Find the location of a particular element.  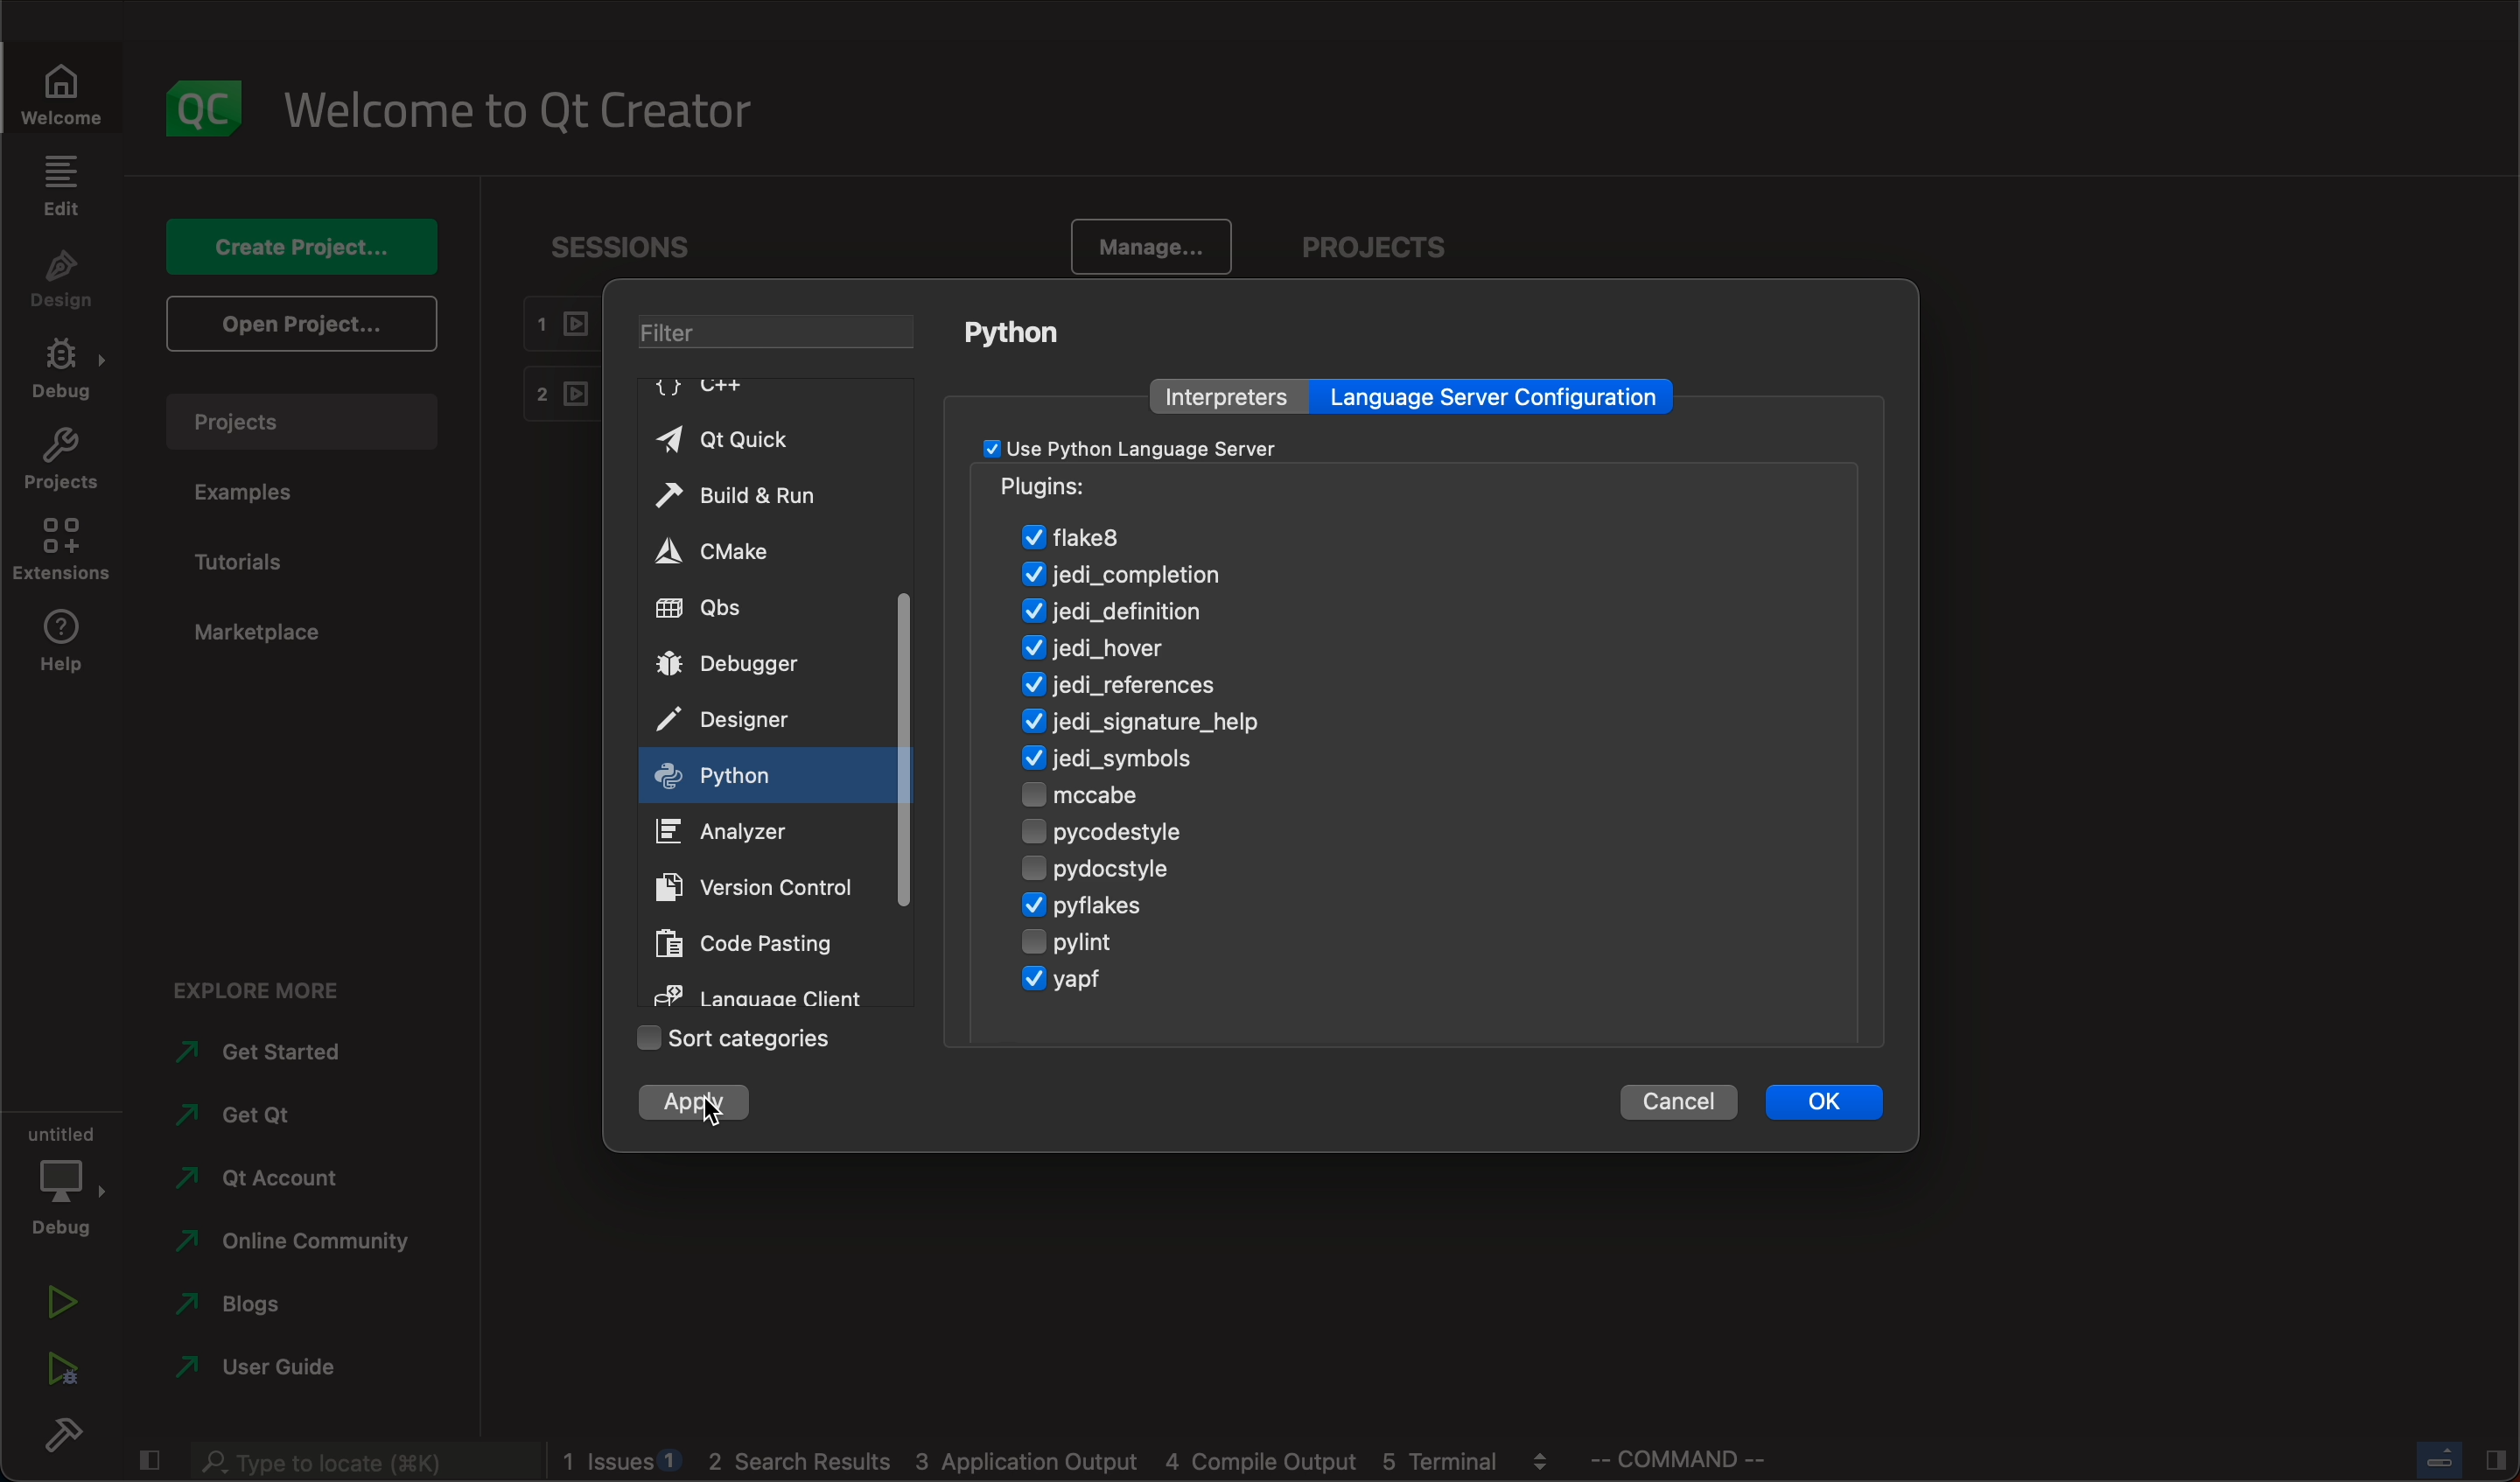

help is located at coordinates (59, 640).